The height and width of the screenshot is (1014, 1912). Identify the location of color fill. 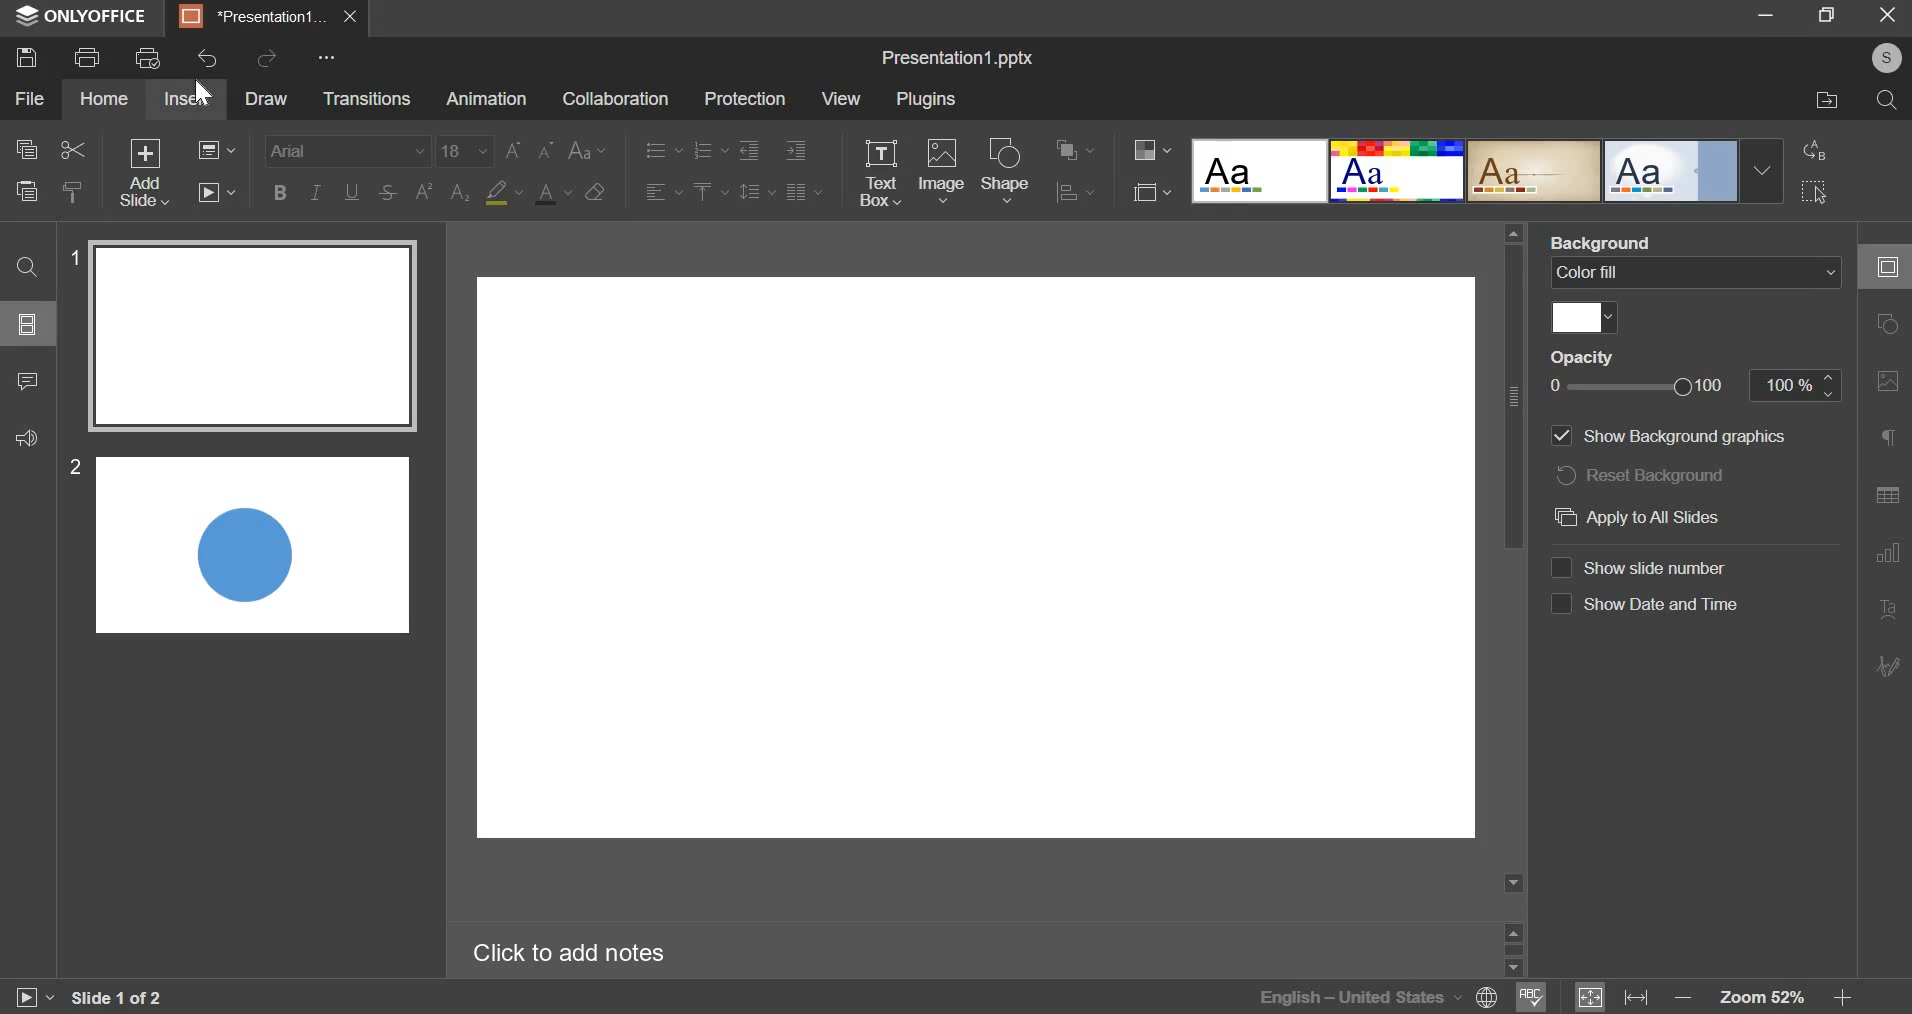
(1696, 274).